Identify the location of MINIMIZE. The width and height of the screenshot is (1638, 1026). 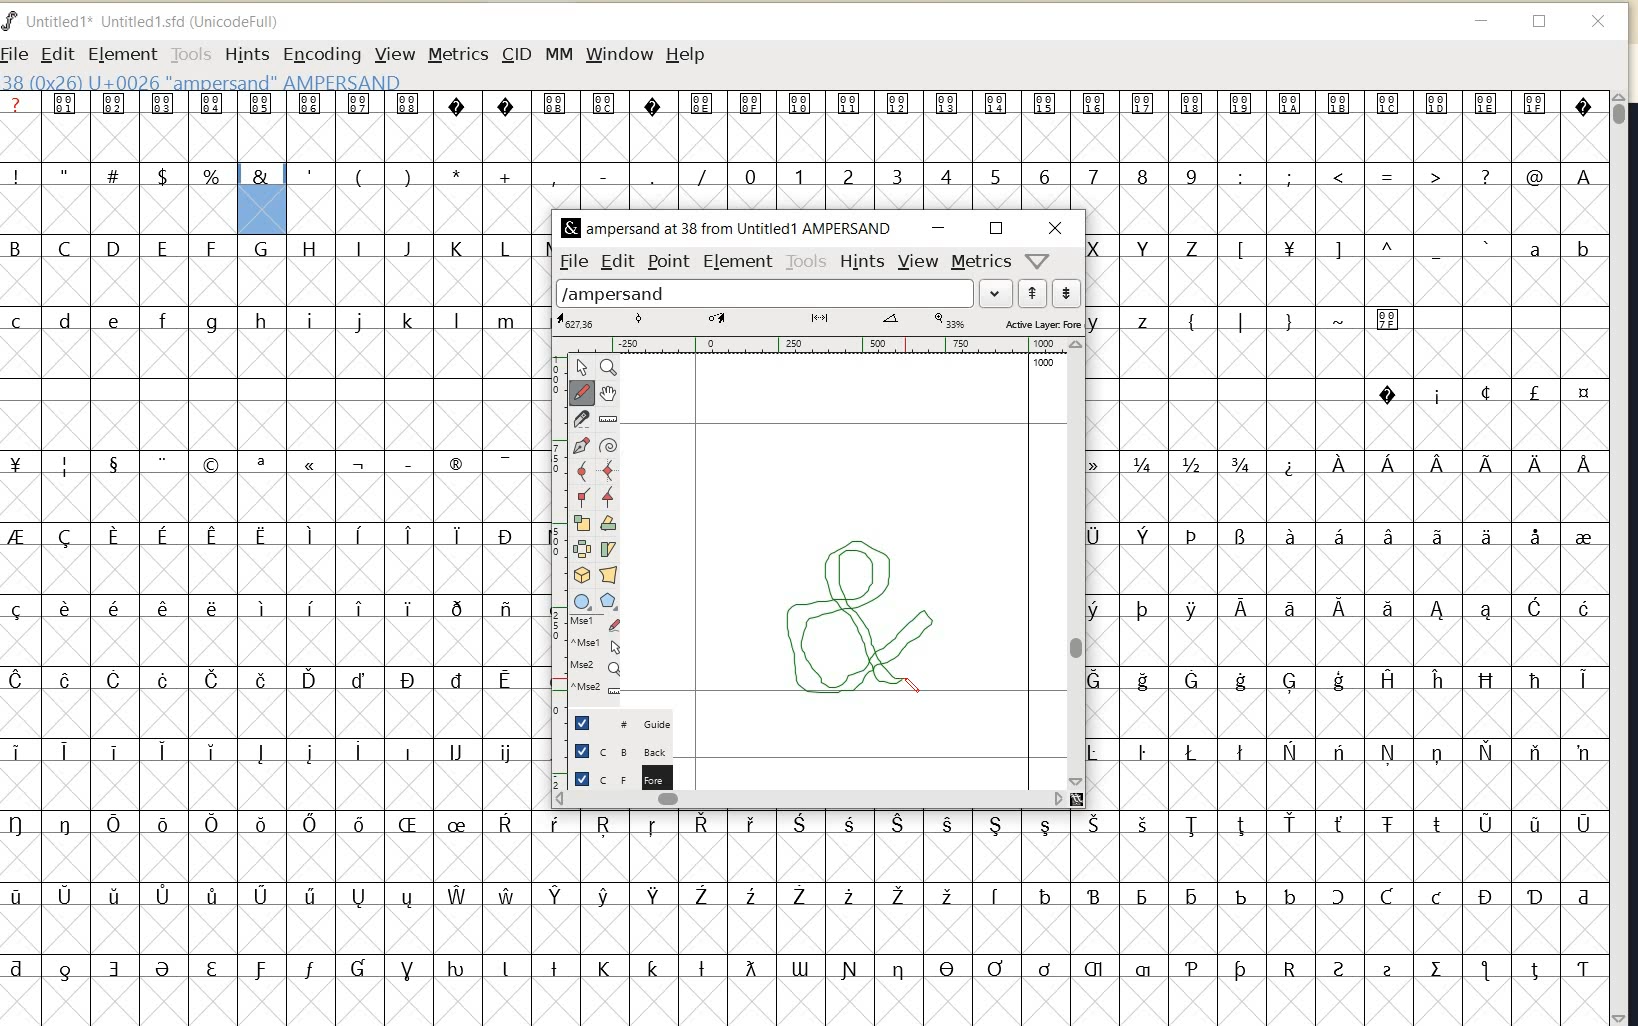
(943, 227).